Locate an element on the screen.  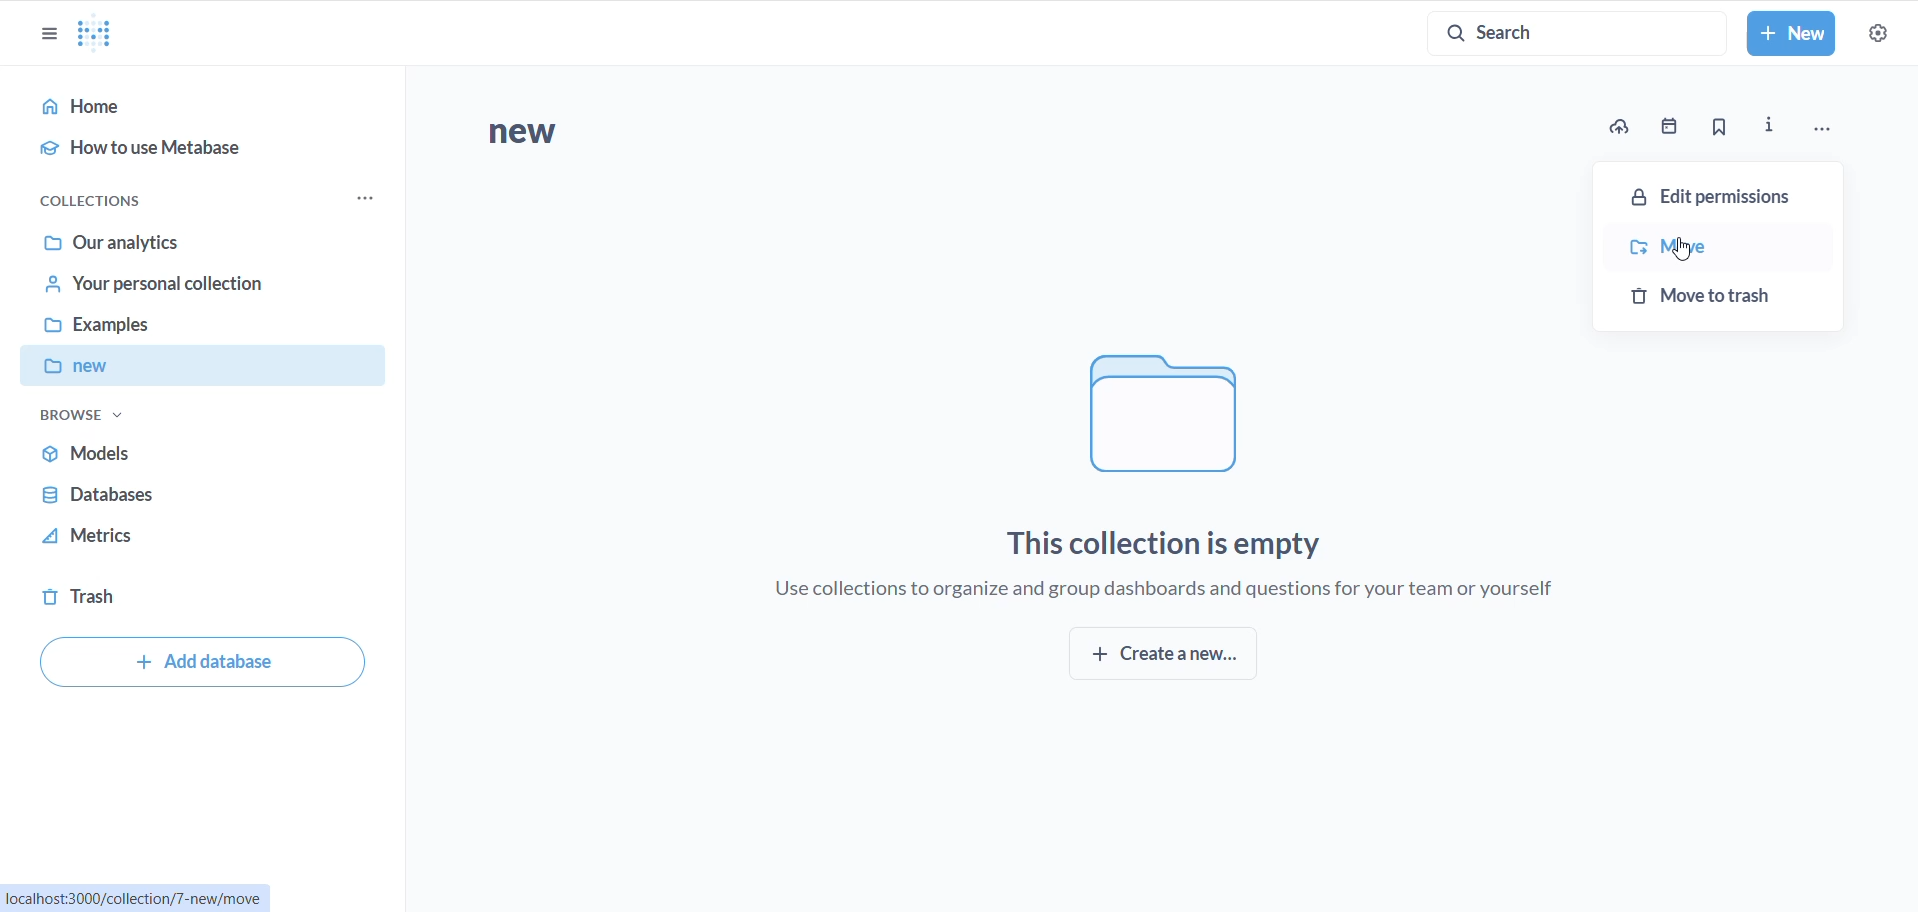
metrics is located at coordinates (148, 541).